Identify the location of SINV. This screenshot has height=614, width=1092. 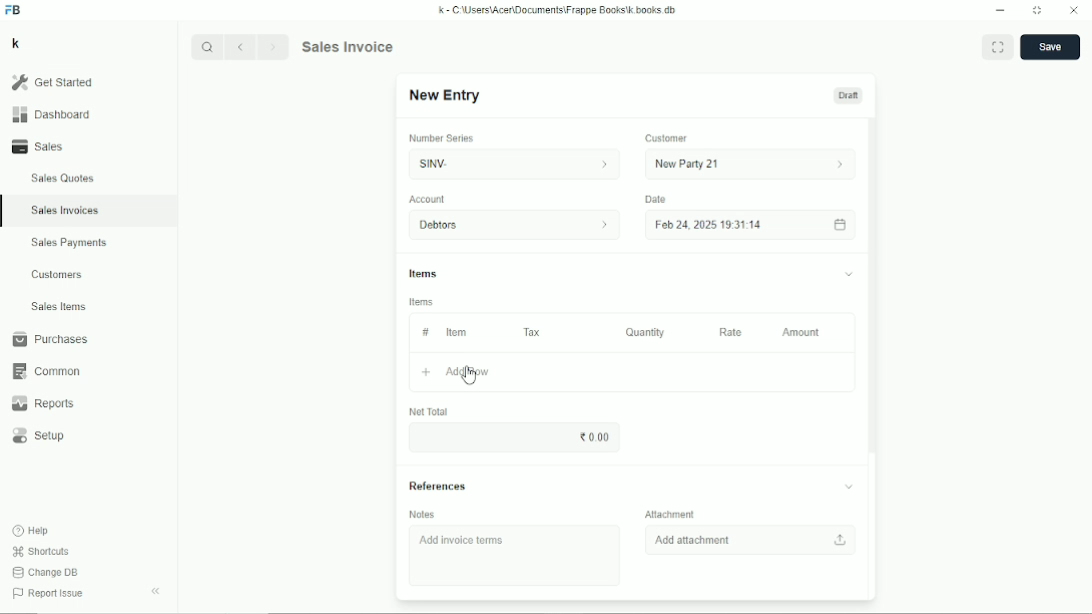
(511, 164).